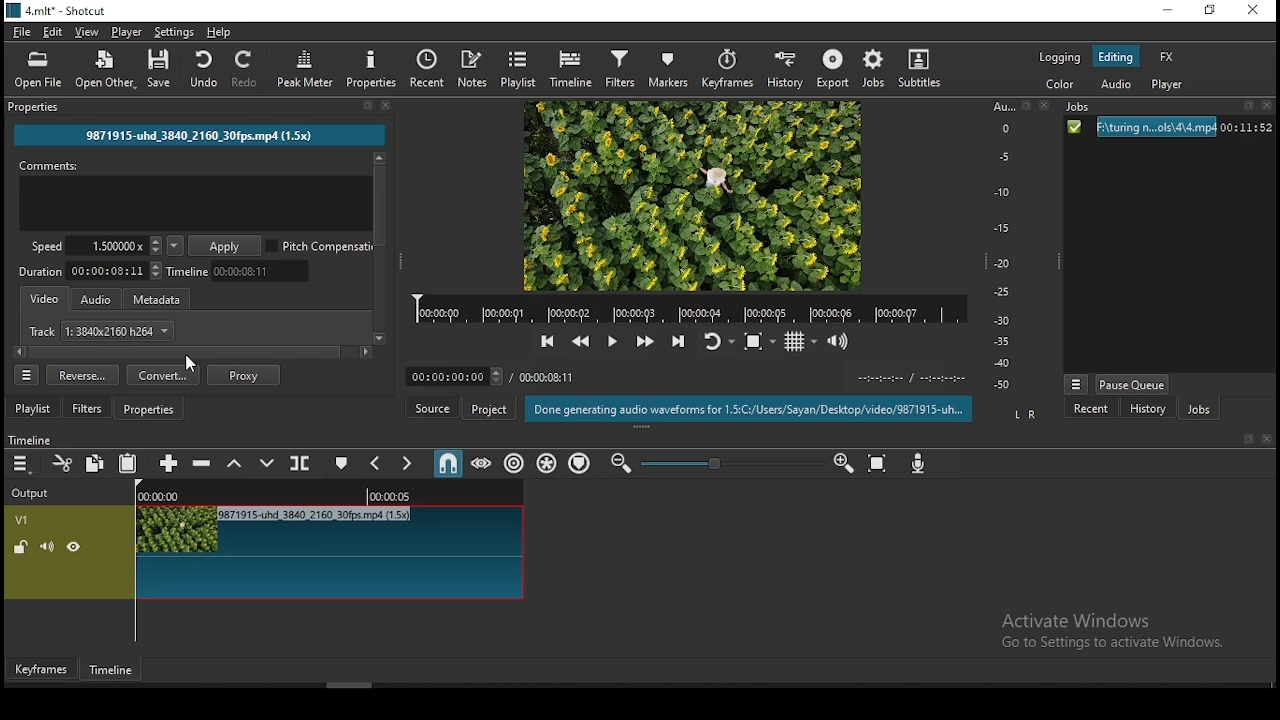 This screenshot has height=720, width=1280. Describe the element at coordinates (872, 68) in the screenshot. I see `jobs` at that location.